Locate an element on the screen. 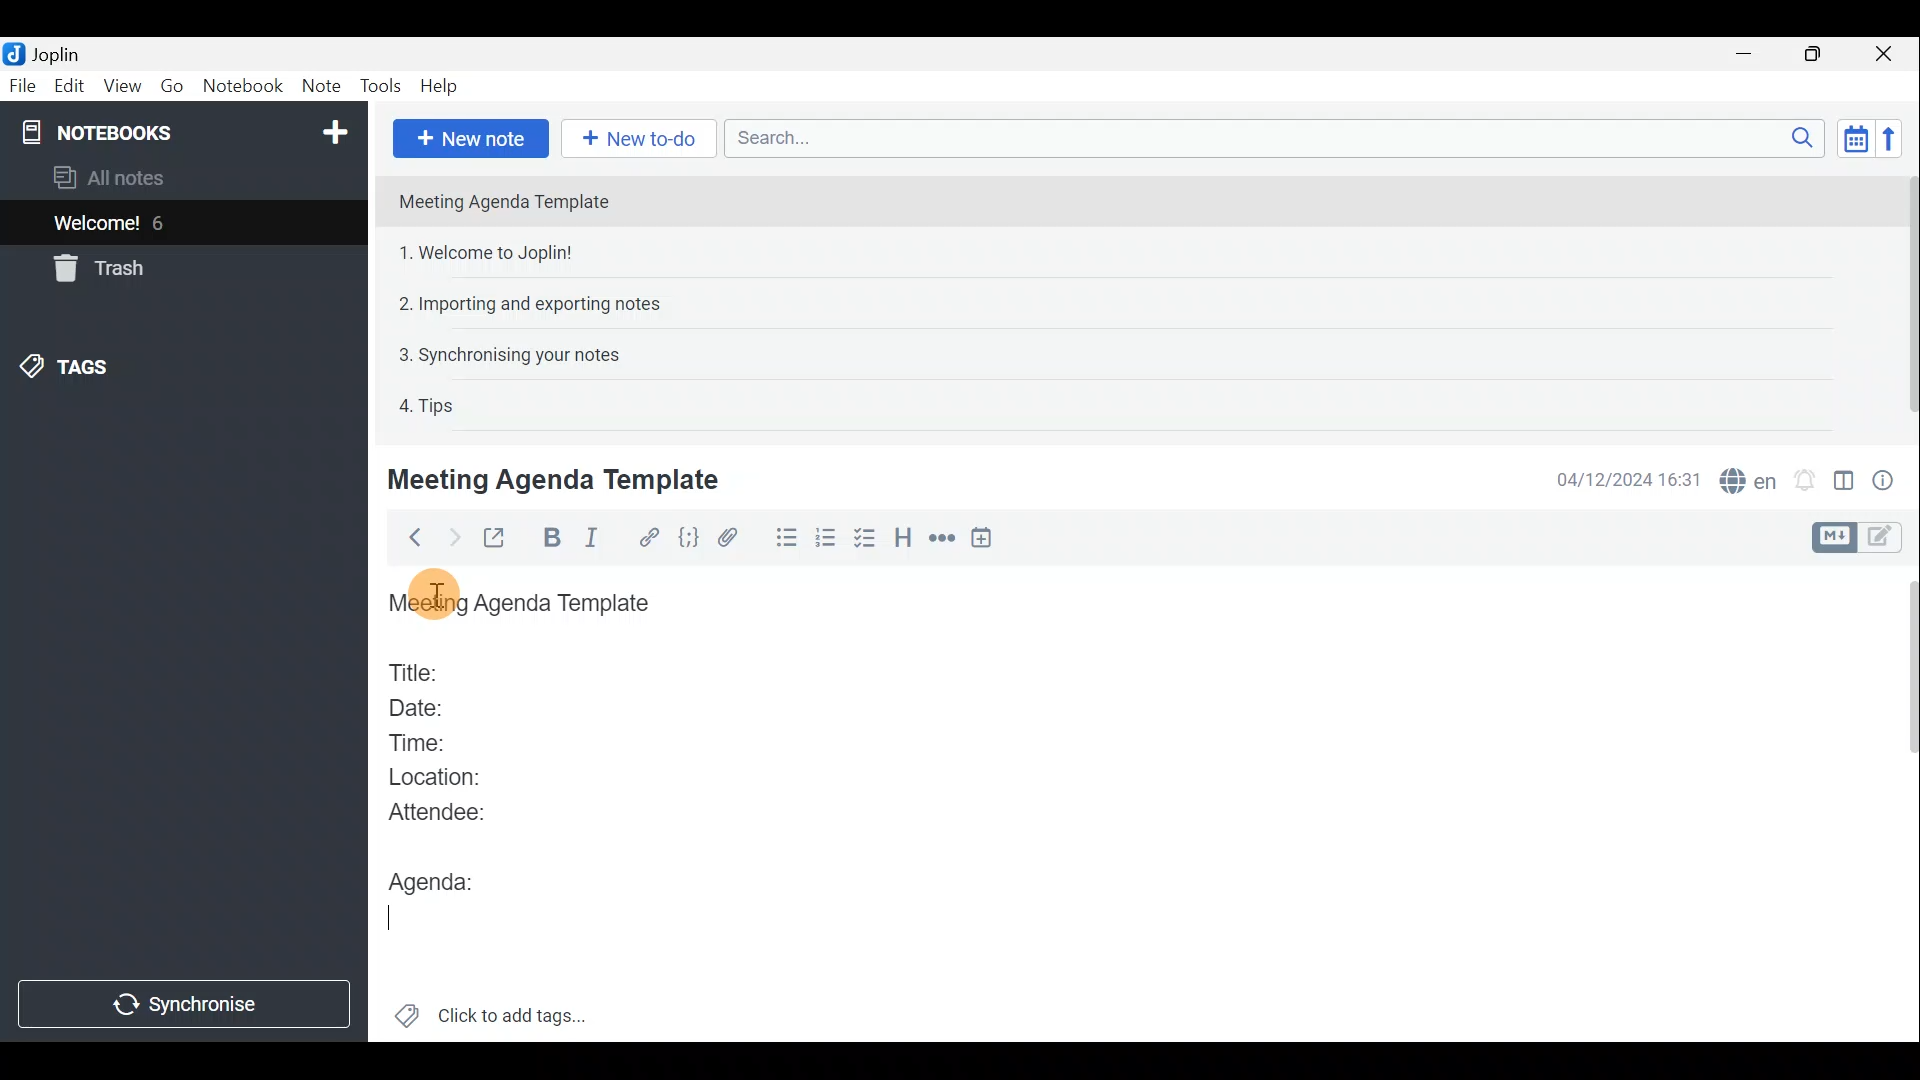 Image resolution: width=1920 pixels, height=1080 pixels. Joplin is located at coordinates (55, 53).